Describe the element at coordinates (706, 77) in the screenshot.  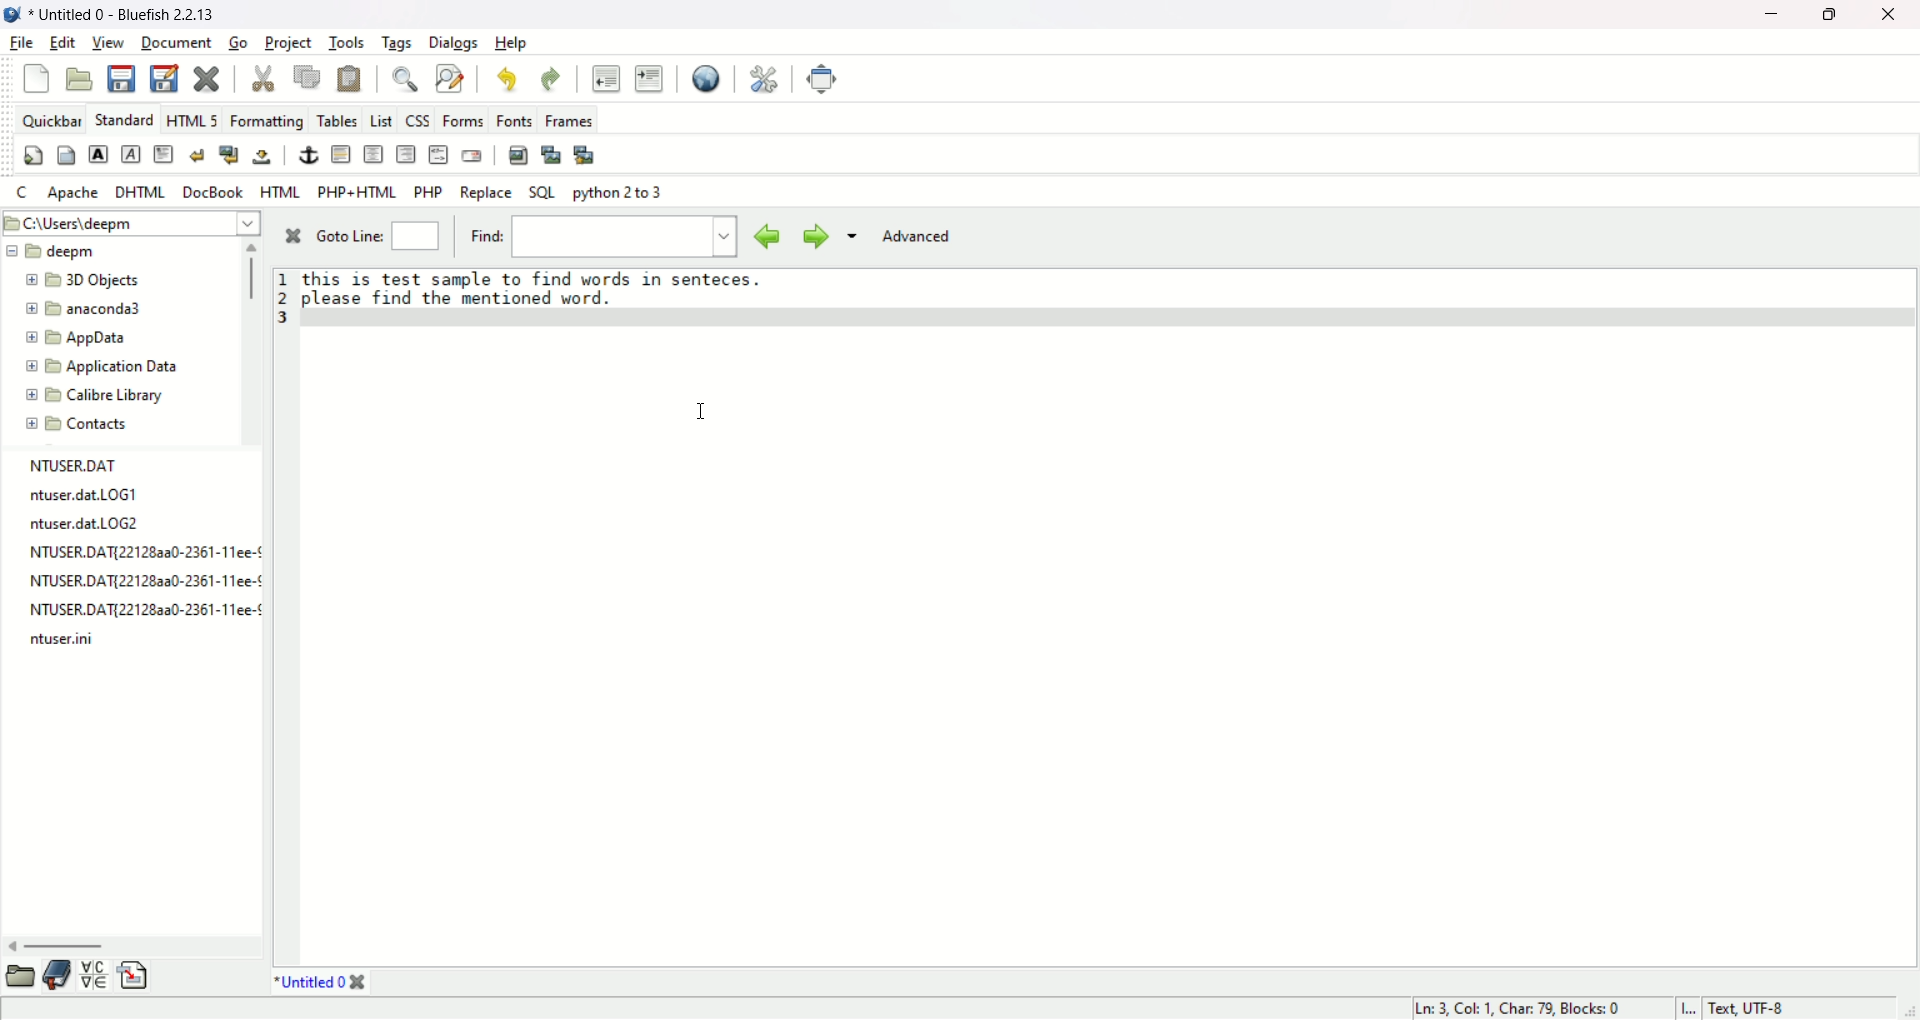
I see `preview in browser` at that location.